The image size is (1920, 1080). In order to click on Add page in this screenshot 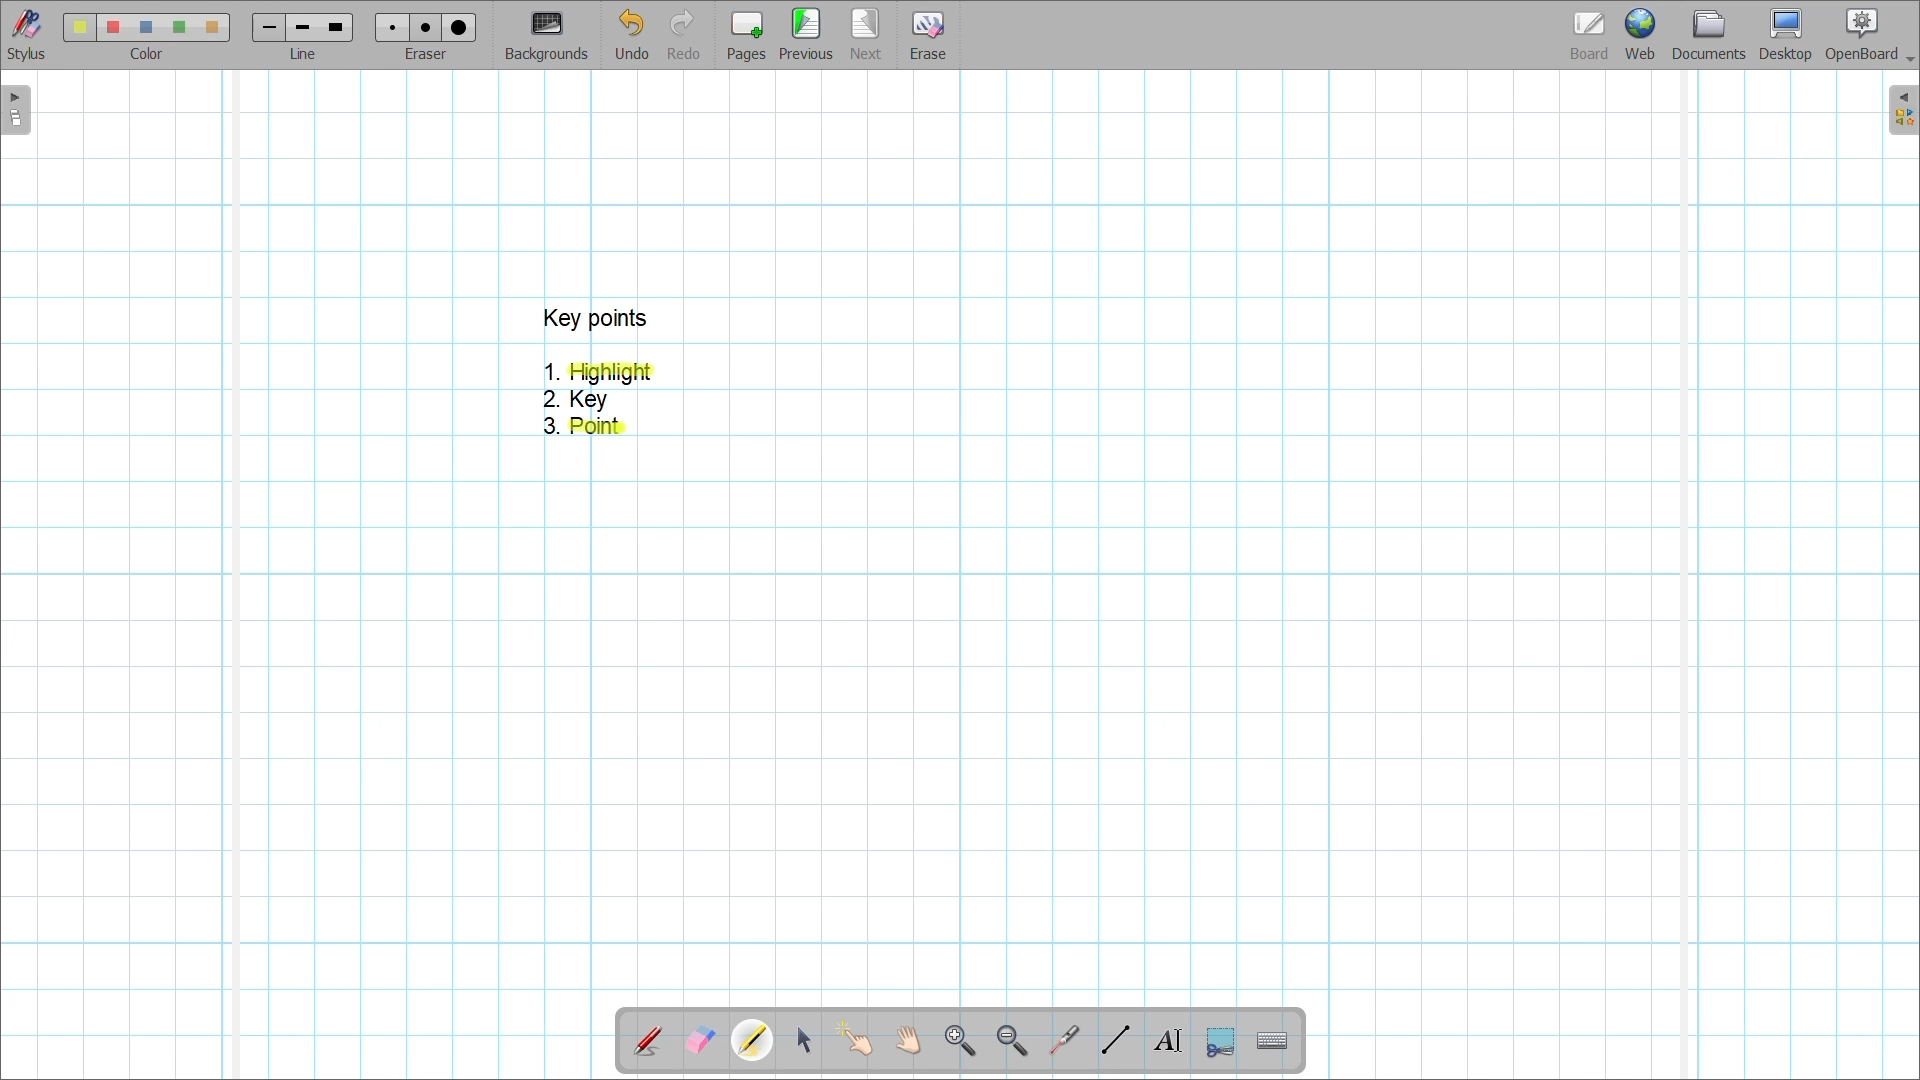, I will do `click(746, 36)`.